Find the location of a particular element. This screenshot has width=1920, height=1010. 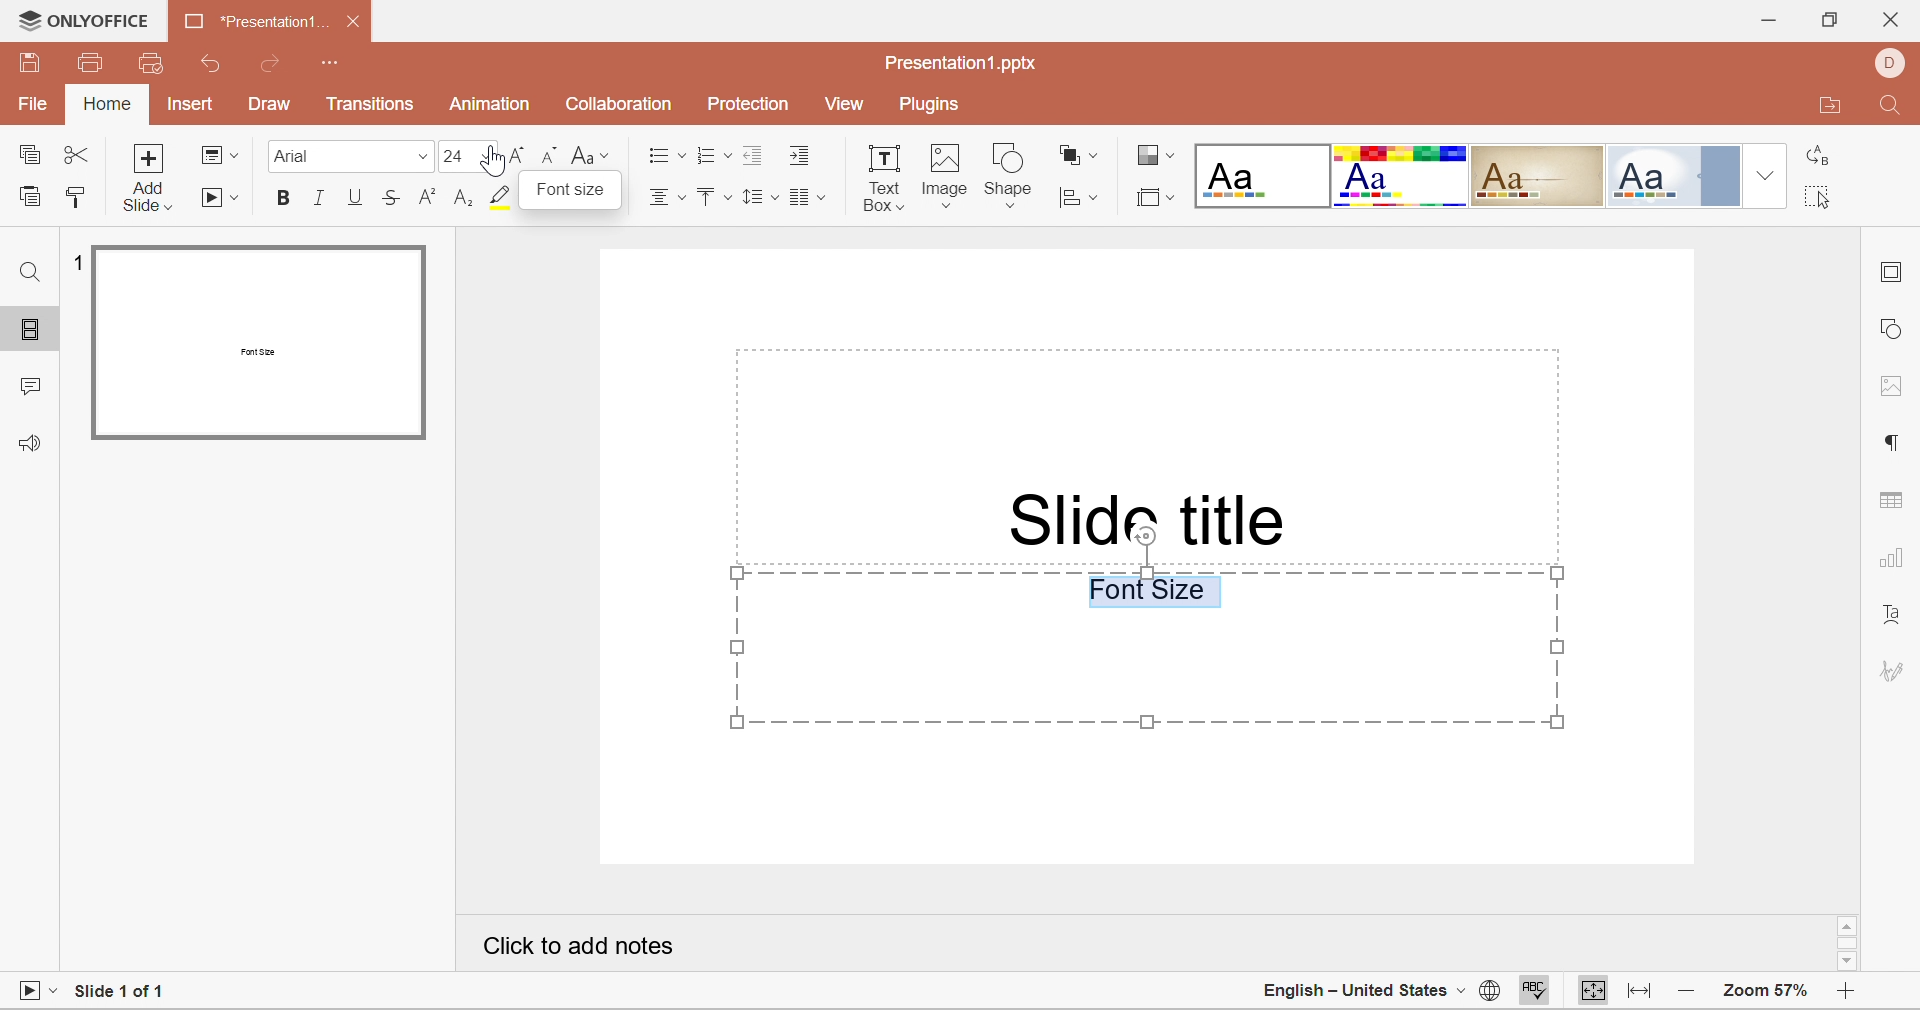

Official is located at coordinates (1676, 175).